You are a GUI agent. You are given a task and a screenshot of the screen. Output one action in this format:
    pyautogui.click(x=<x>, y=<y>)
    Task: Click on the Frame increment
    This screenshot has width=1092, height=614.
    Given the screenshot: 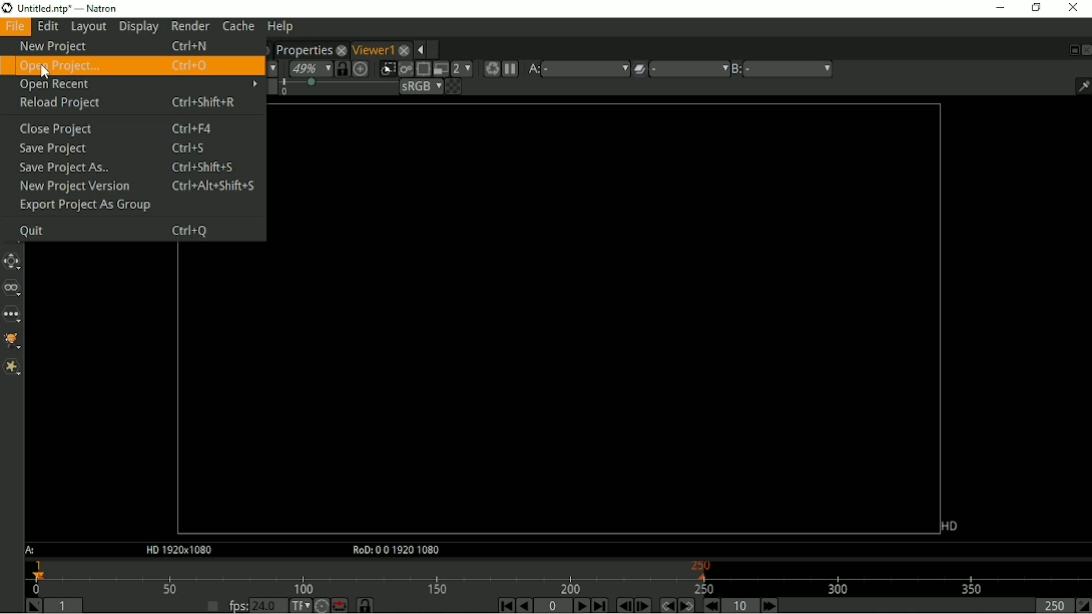 What is the action you would take?
    pyautogui.click(x=742, y=605)
    